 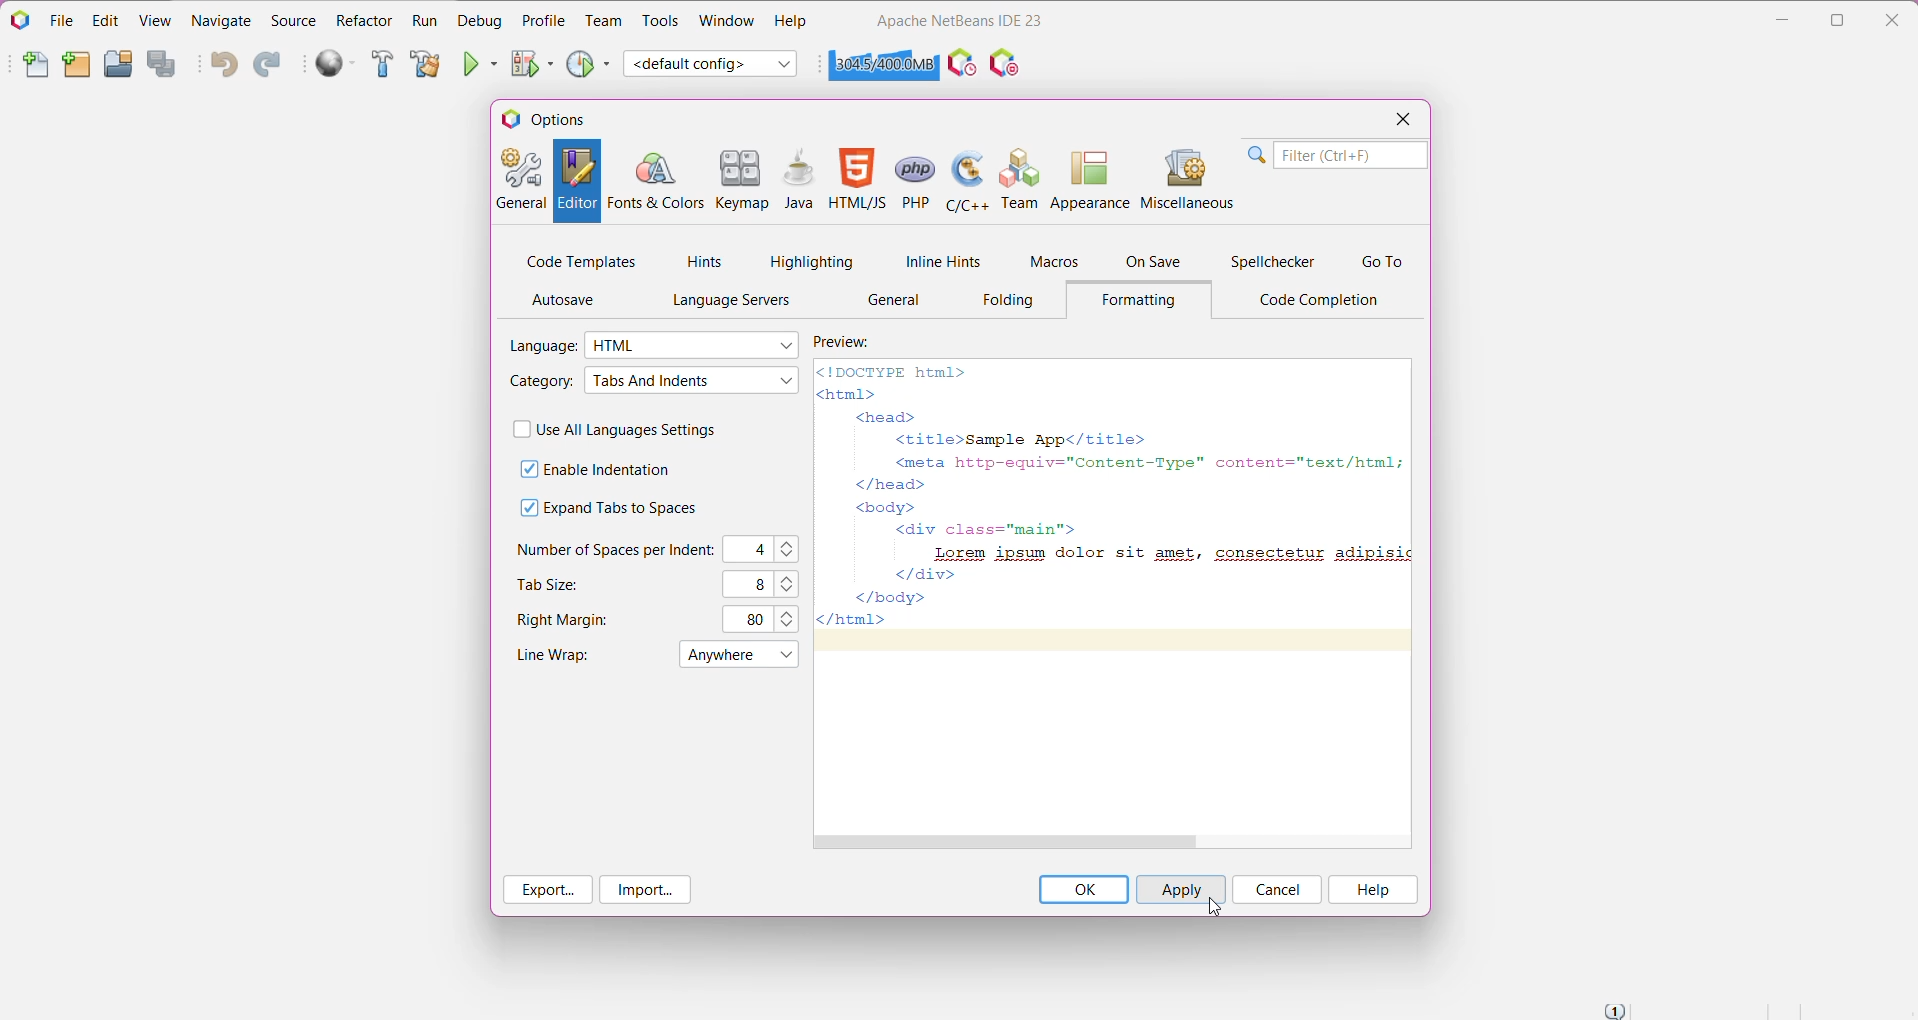 What do you see at coordinates (712, 64) in the screenshot?
I see `Set Project Configuration` at bounding box center [712, 64].